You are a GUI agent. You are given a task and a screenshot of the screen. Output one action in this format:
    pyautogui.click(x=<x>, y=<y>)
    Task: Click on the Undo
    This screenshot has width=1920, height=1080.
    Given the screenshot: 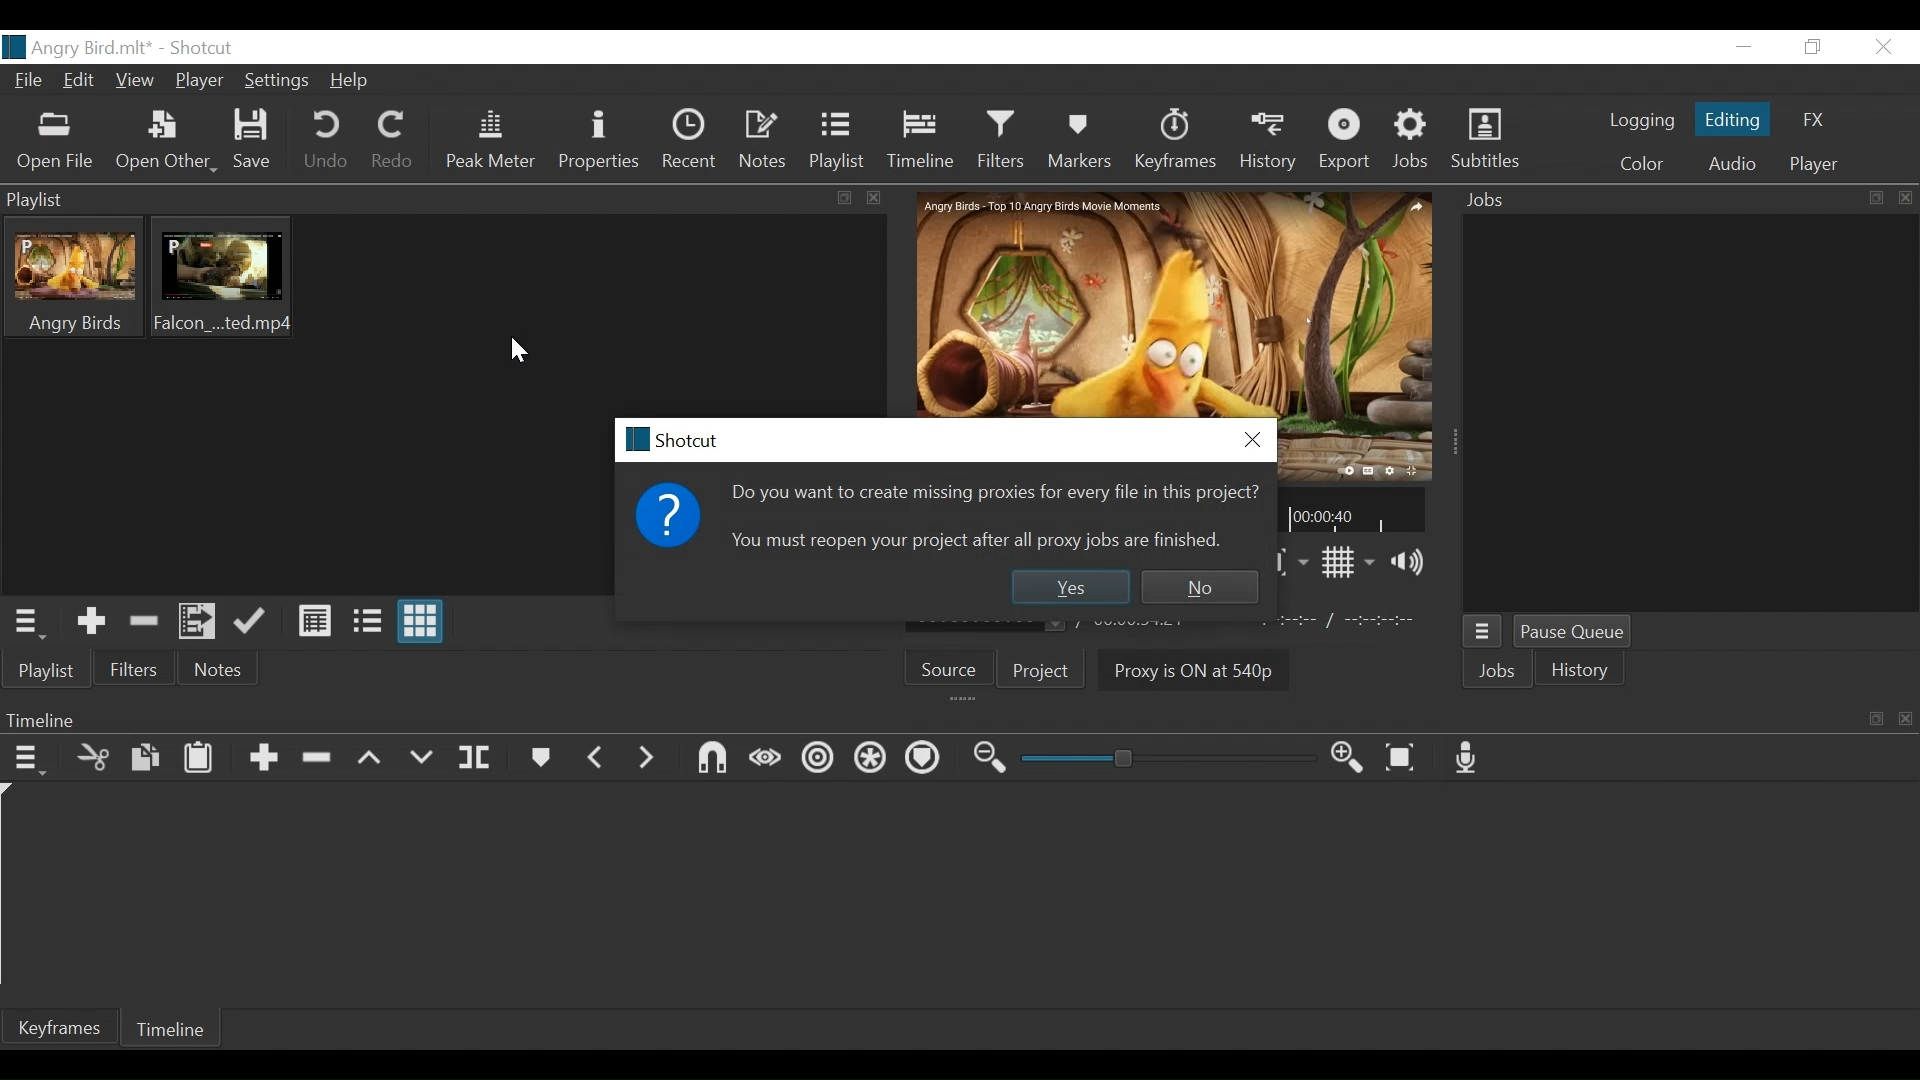 What is the action you would take?
    pyautogui.click(x=327, y=143)
    